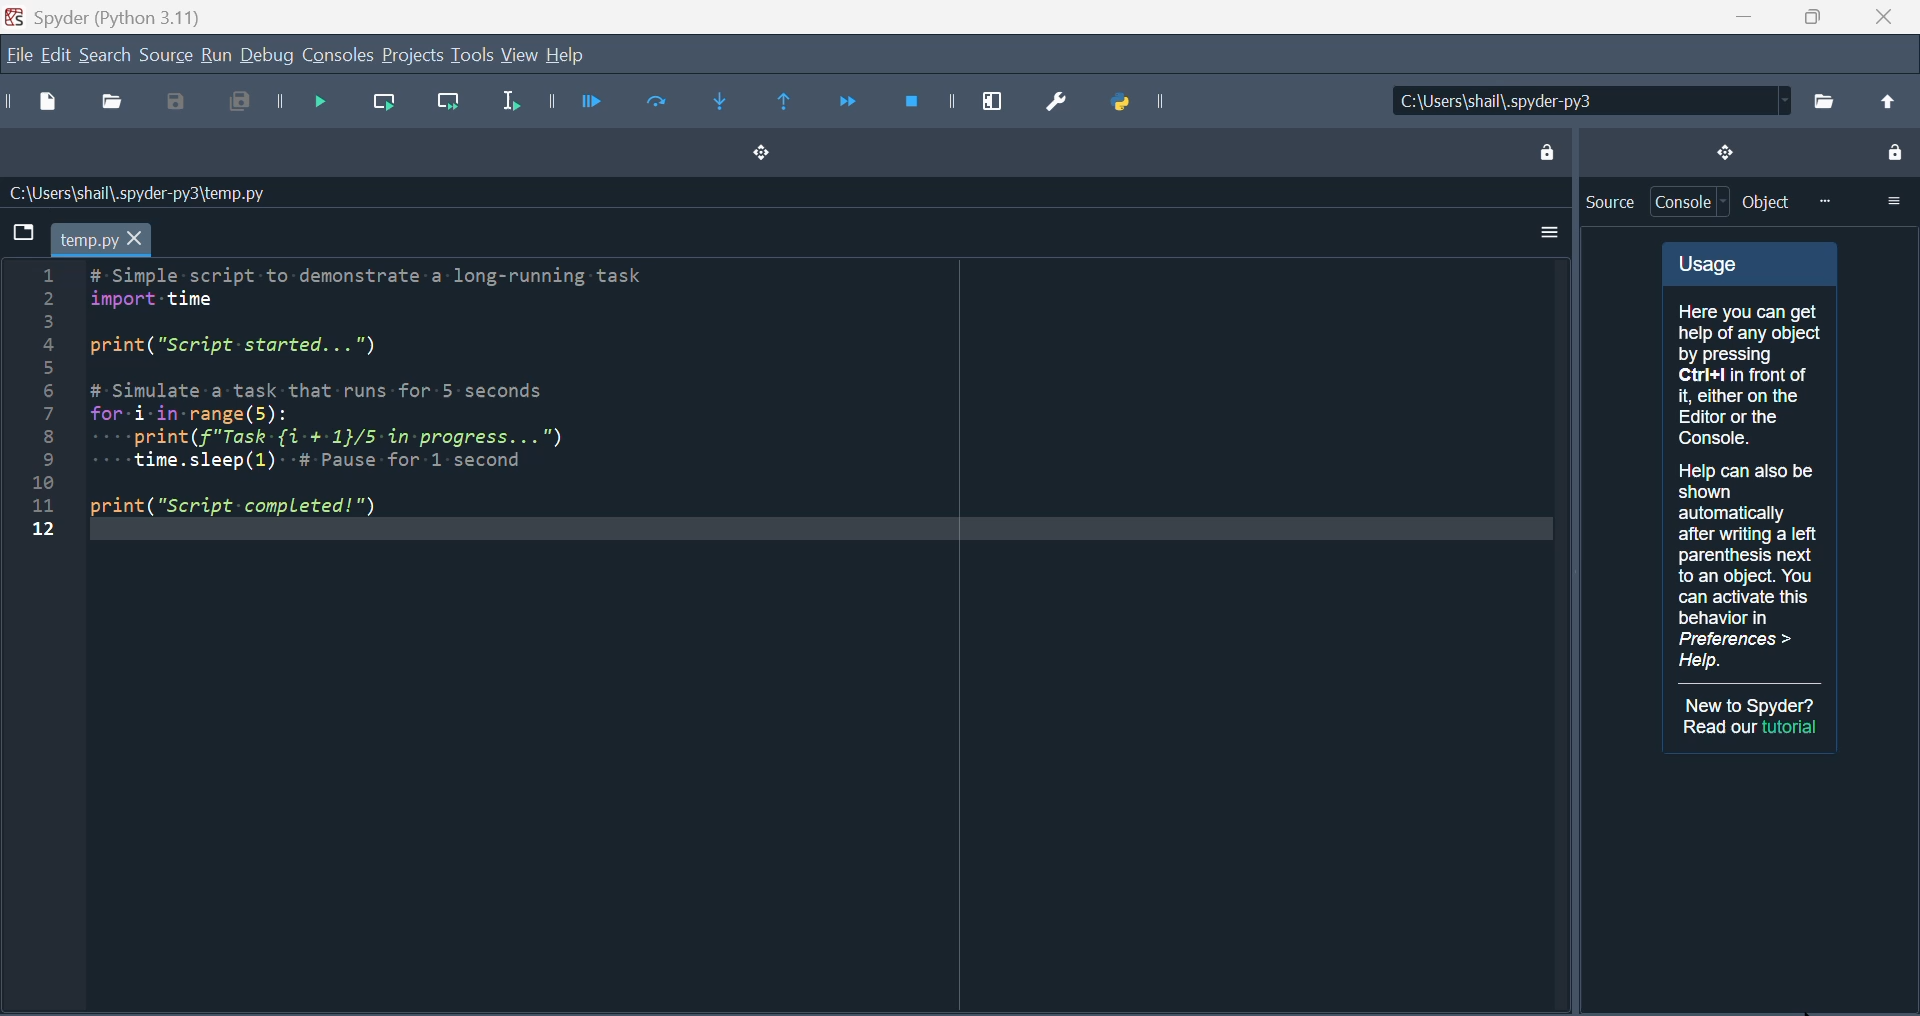  I want to click on change to parent directory, so click(1886, 101).